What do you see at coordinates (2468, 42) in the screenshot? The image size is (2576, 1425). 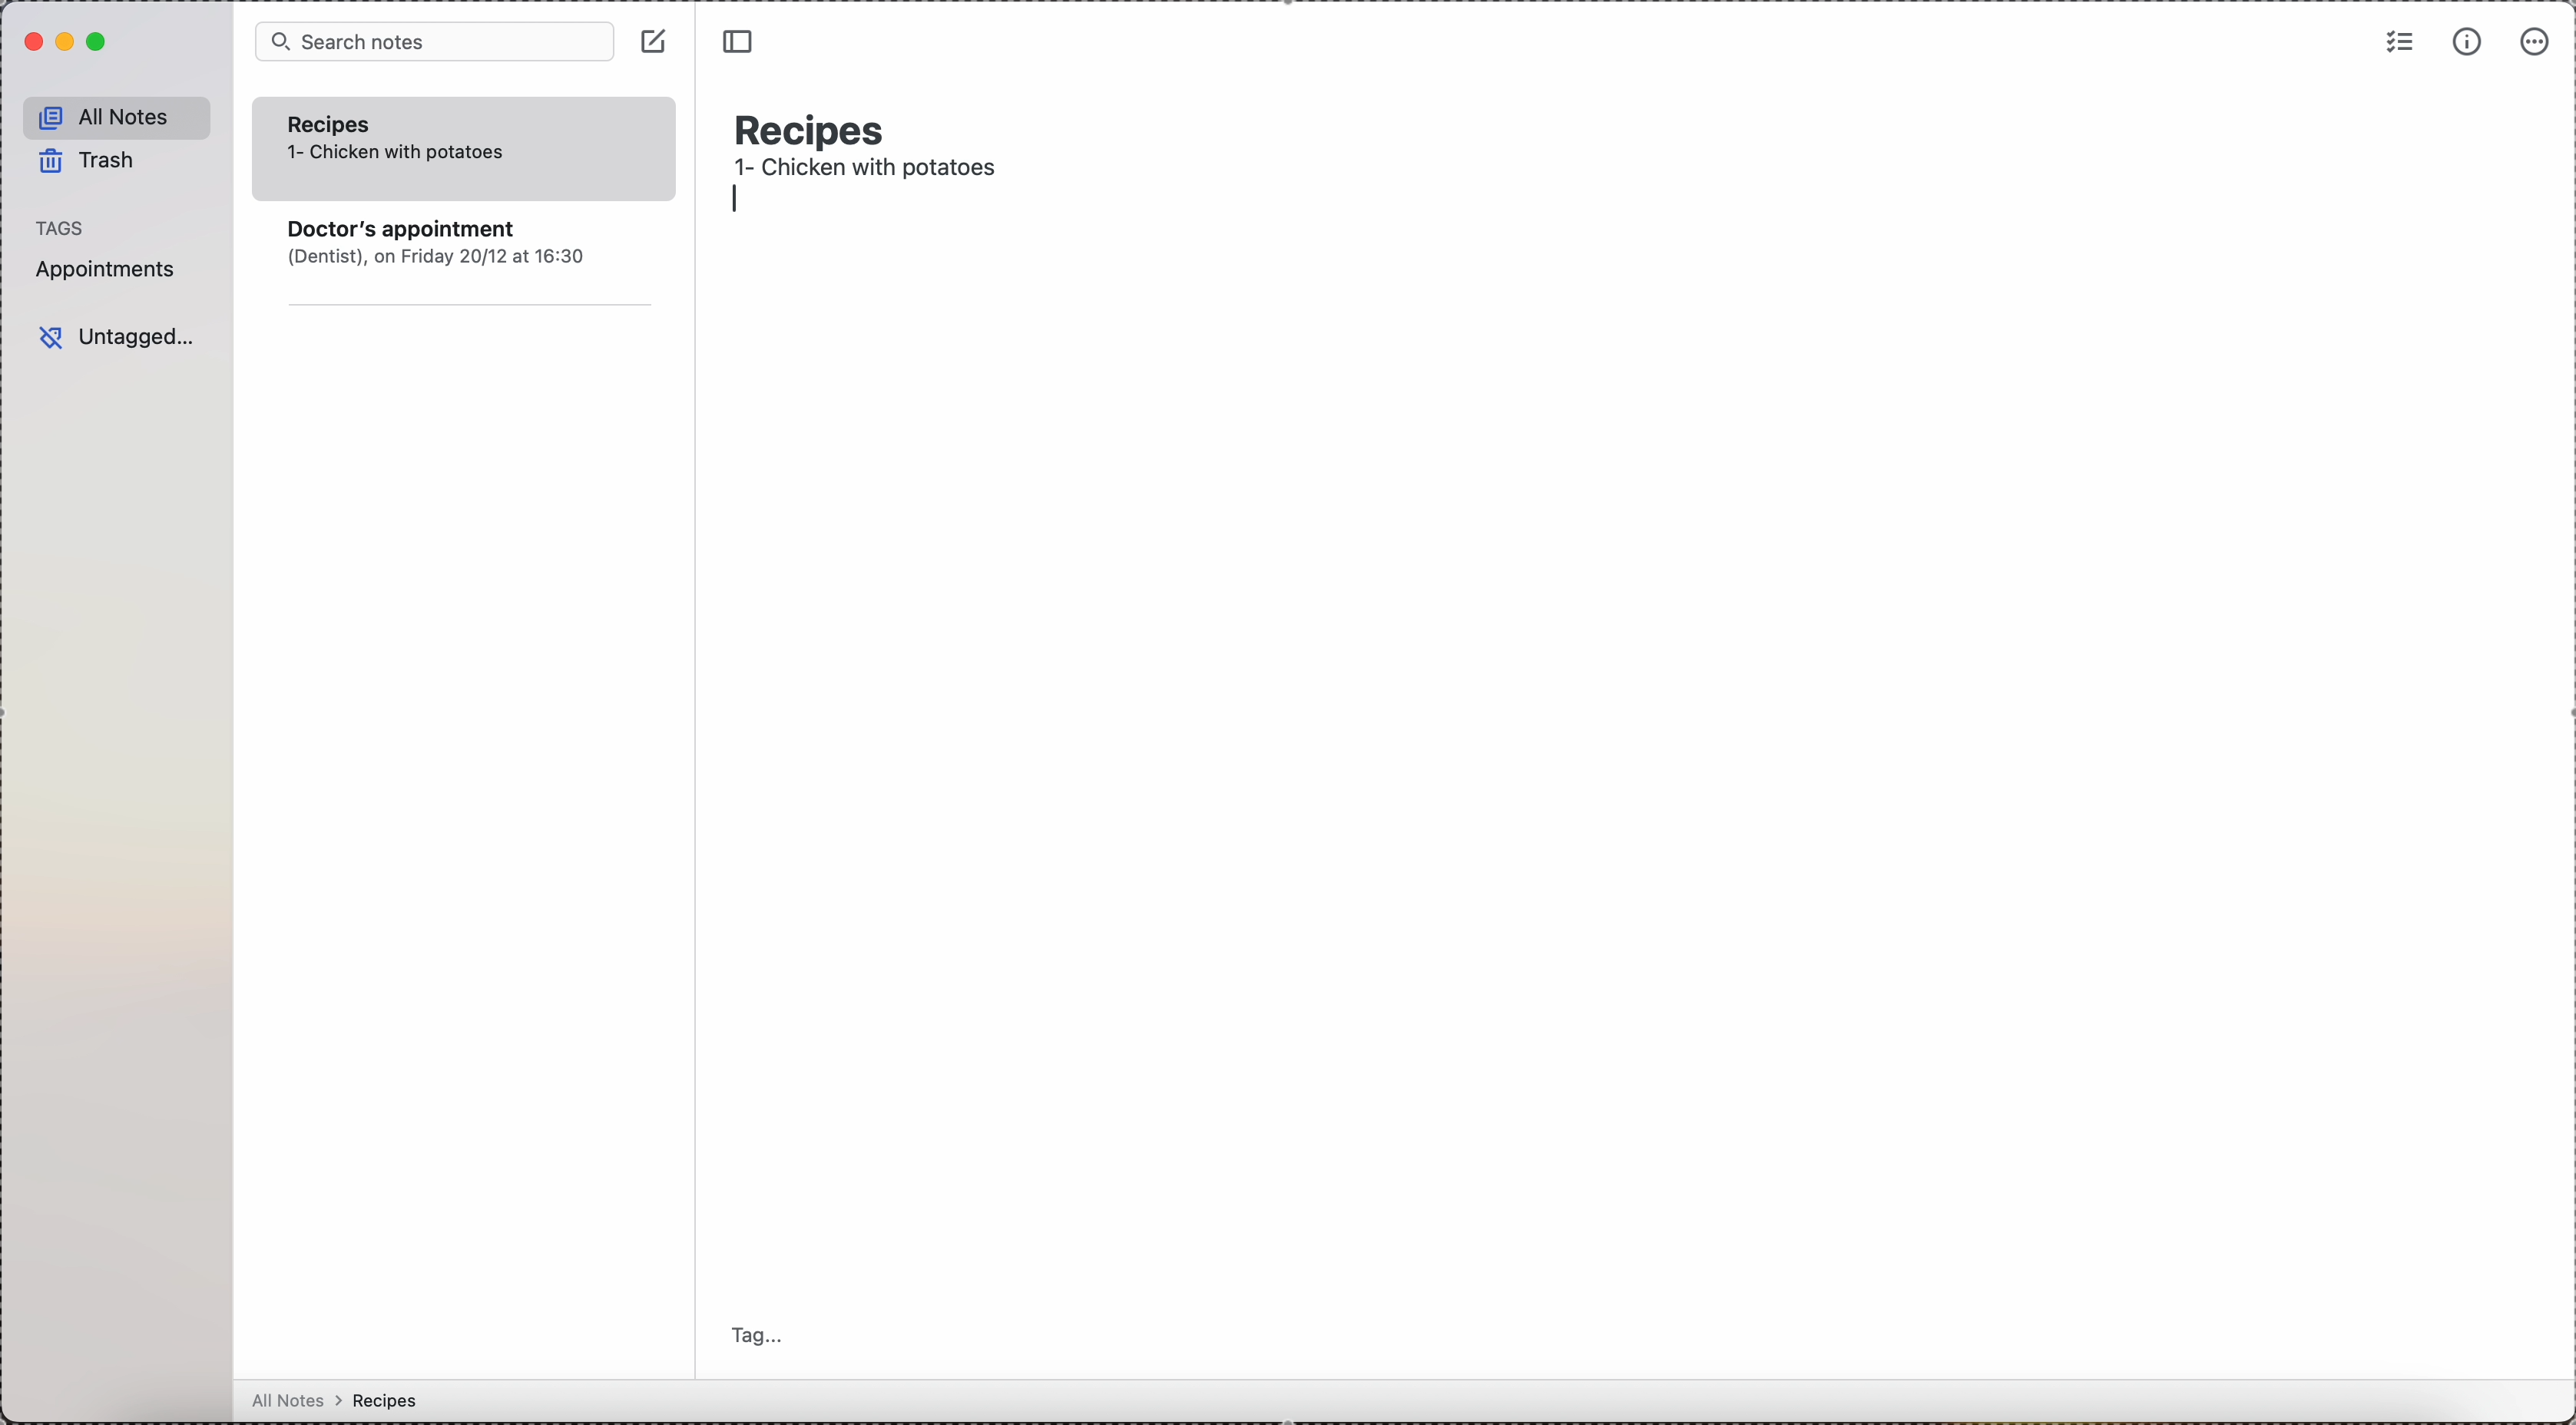 I see `metrics` at bounding box center [2468, 42].